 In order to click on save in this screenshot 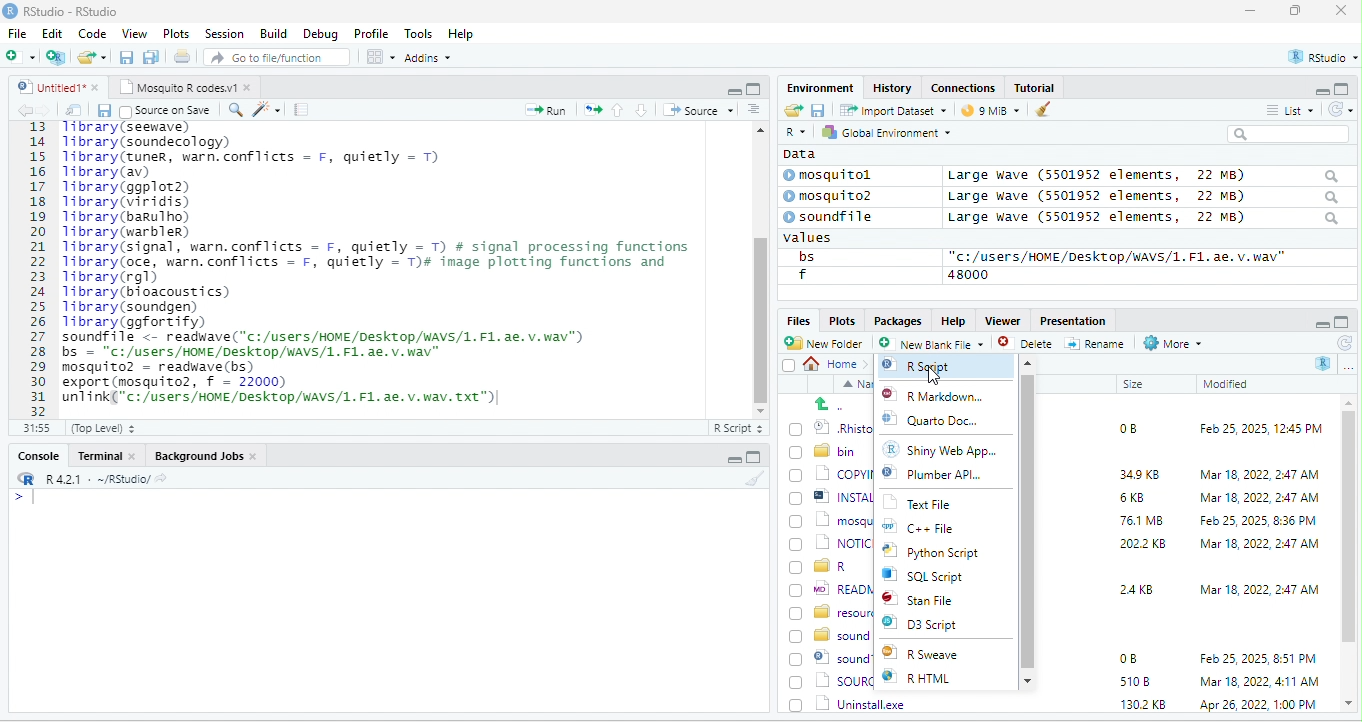, I will do `click(128, 58)`.